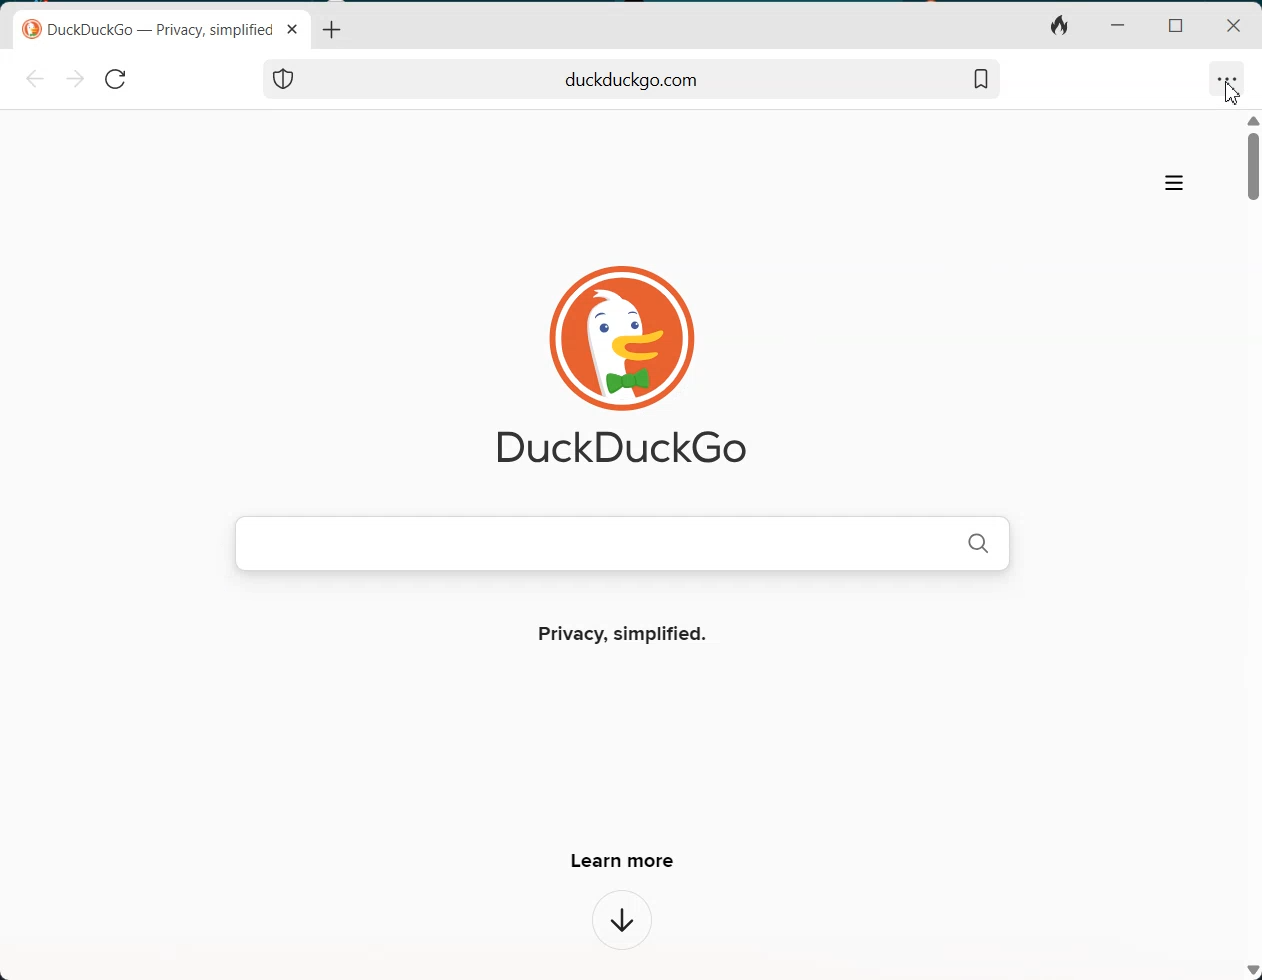  What do you see at coordinates (293, 29) in the screenshot?
I see `Close tab` at bounding box center [293, 29].